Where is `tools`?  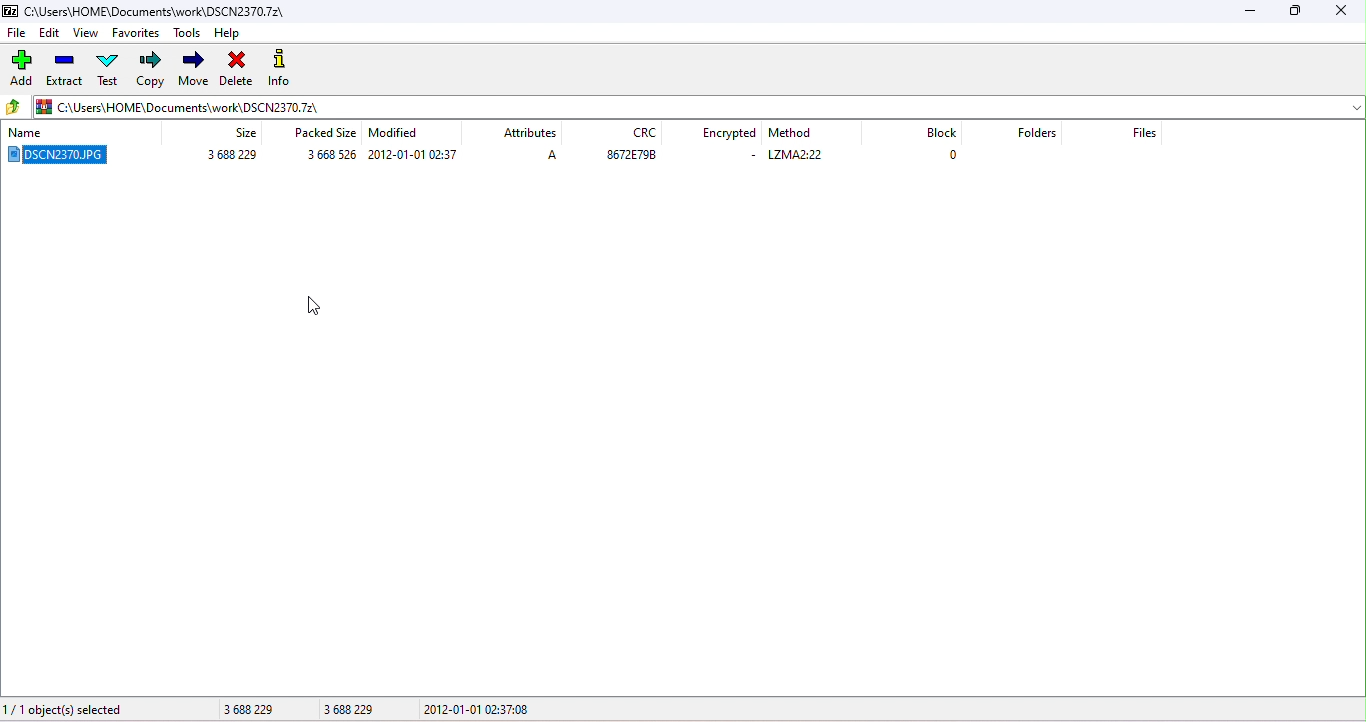
tools is located at coordinates (188, 34).